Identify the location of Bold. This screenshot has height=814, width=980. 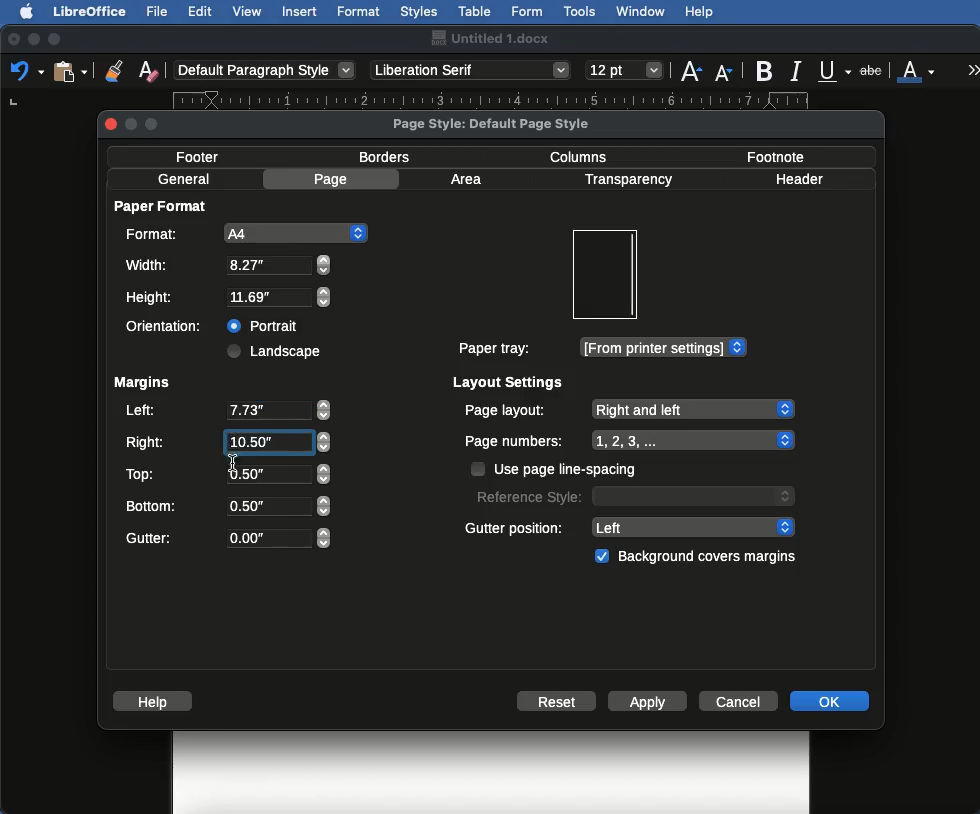
(766, 71).